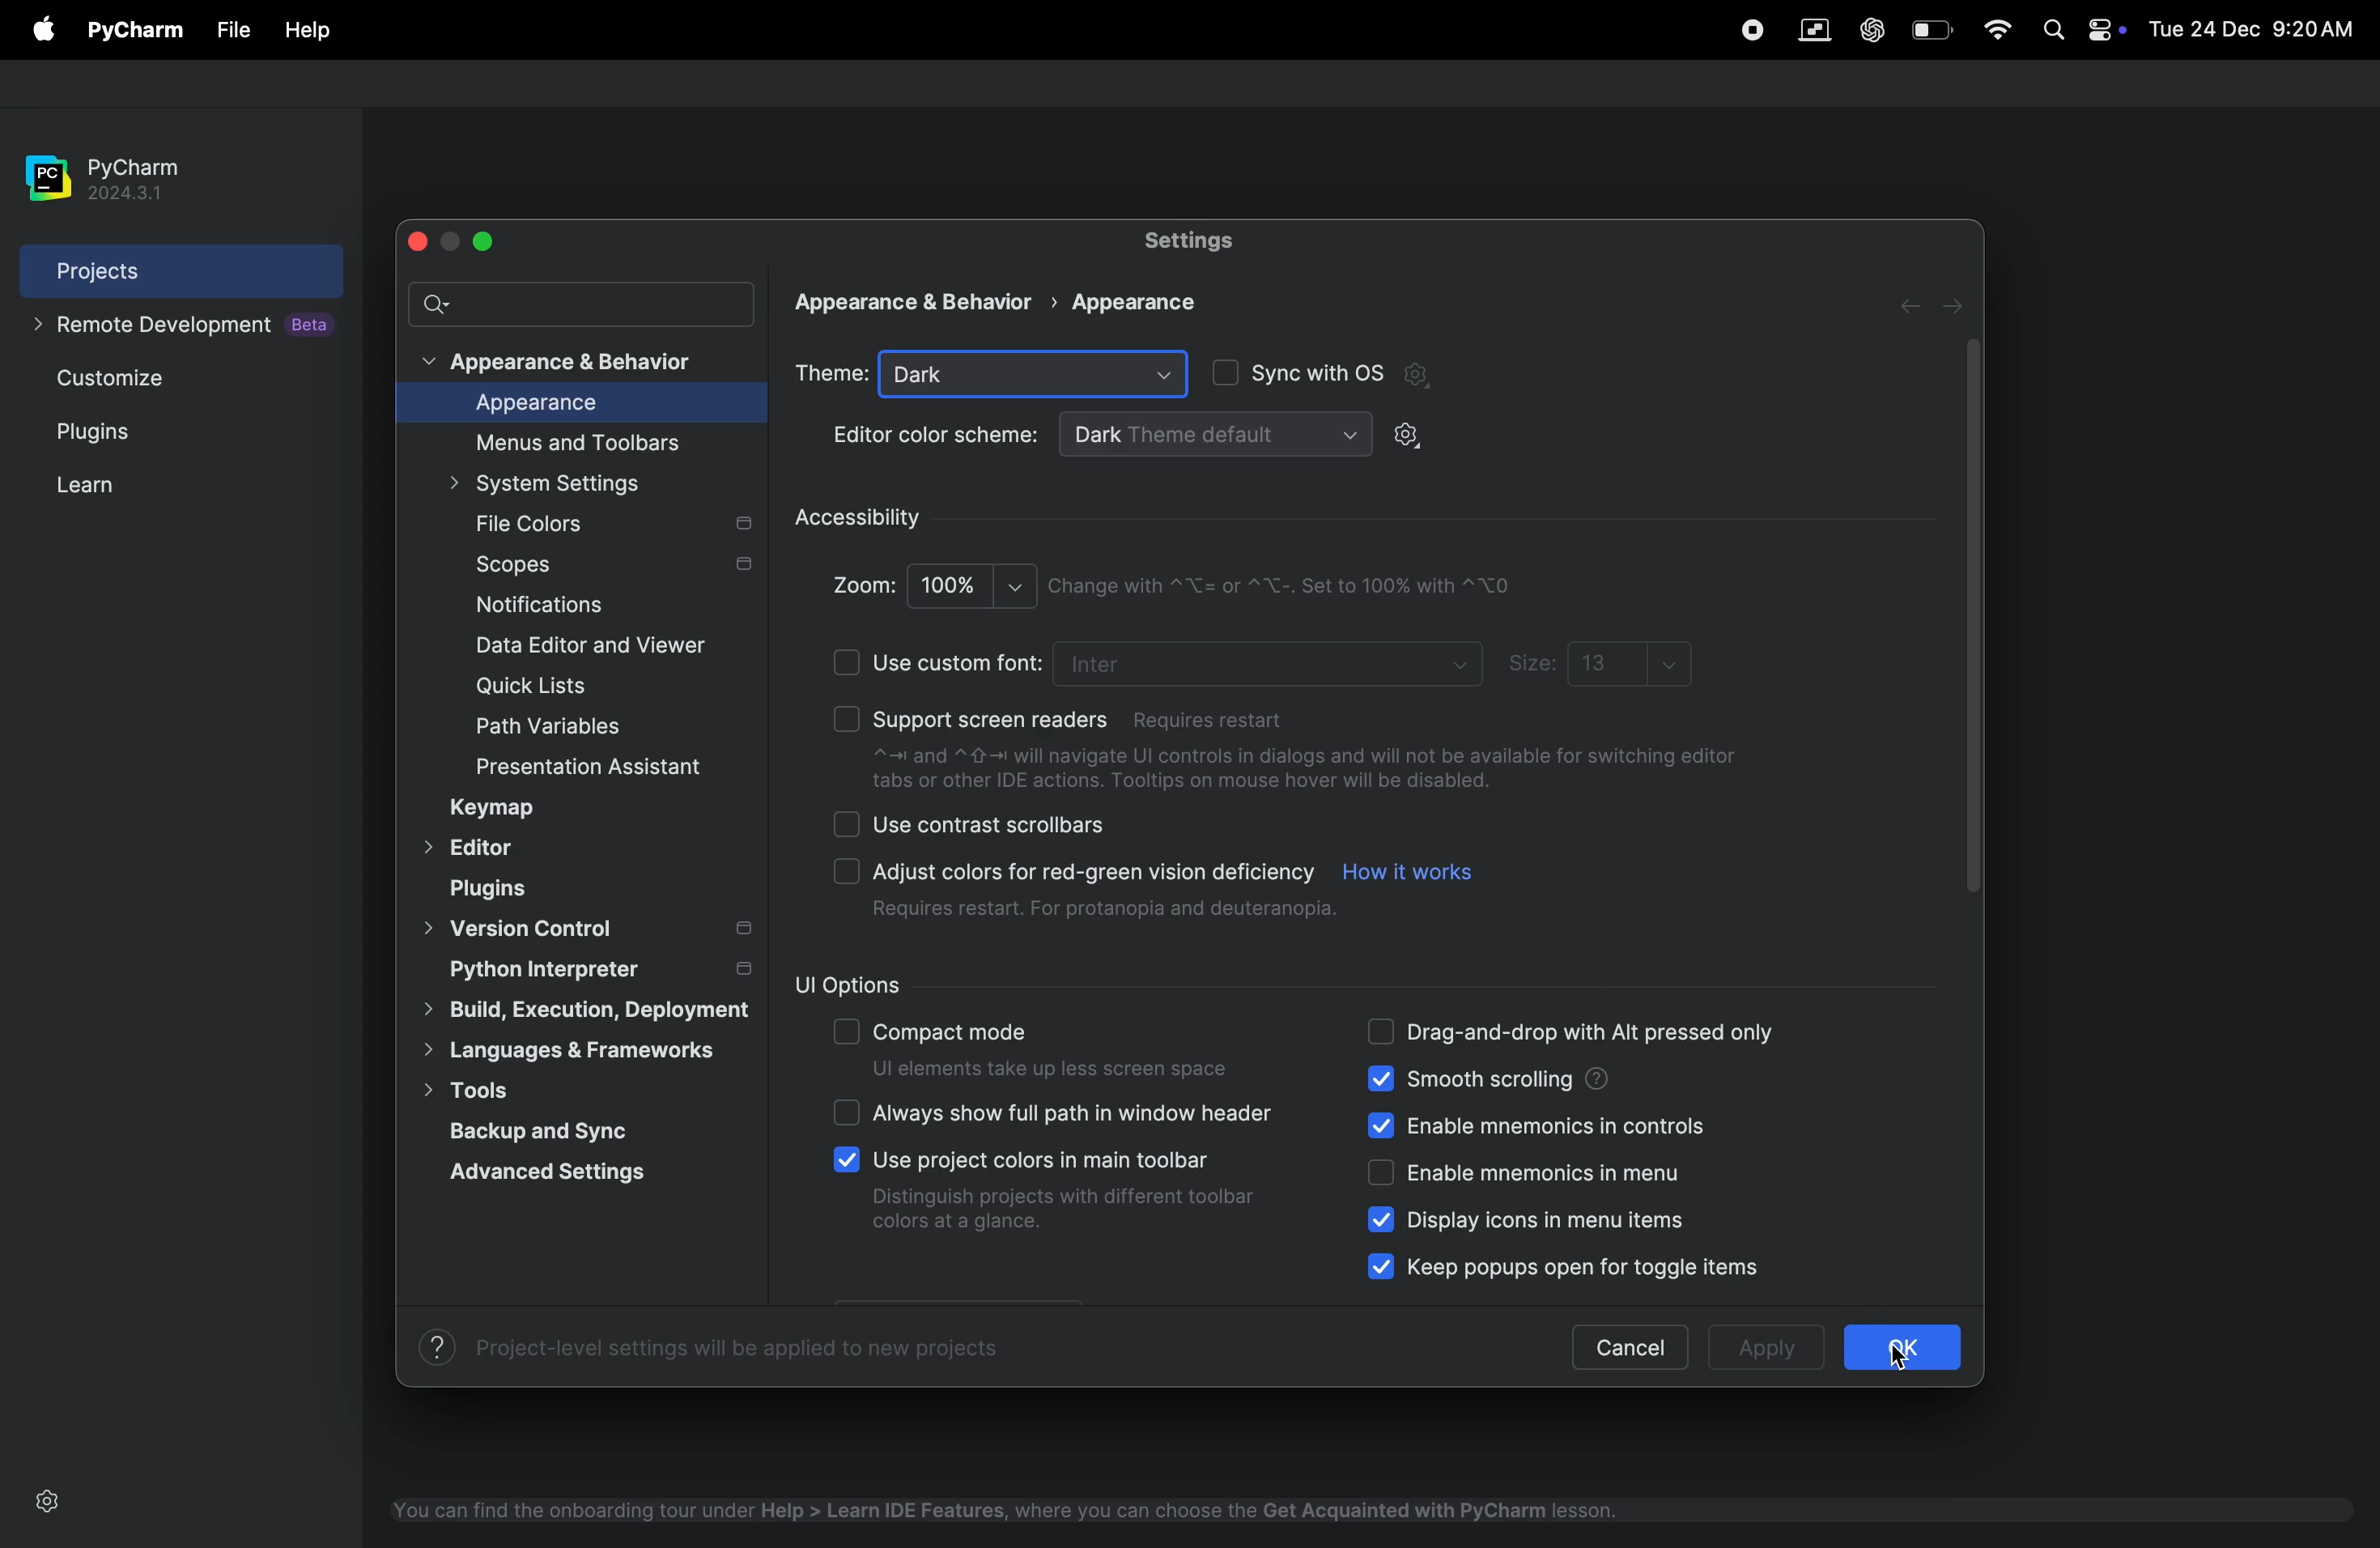  What do you see at coordinates (1583, 1080) in the screenshot?
I see `smooth scrolloing` at bounding box center [1583, 1080].